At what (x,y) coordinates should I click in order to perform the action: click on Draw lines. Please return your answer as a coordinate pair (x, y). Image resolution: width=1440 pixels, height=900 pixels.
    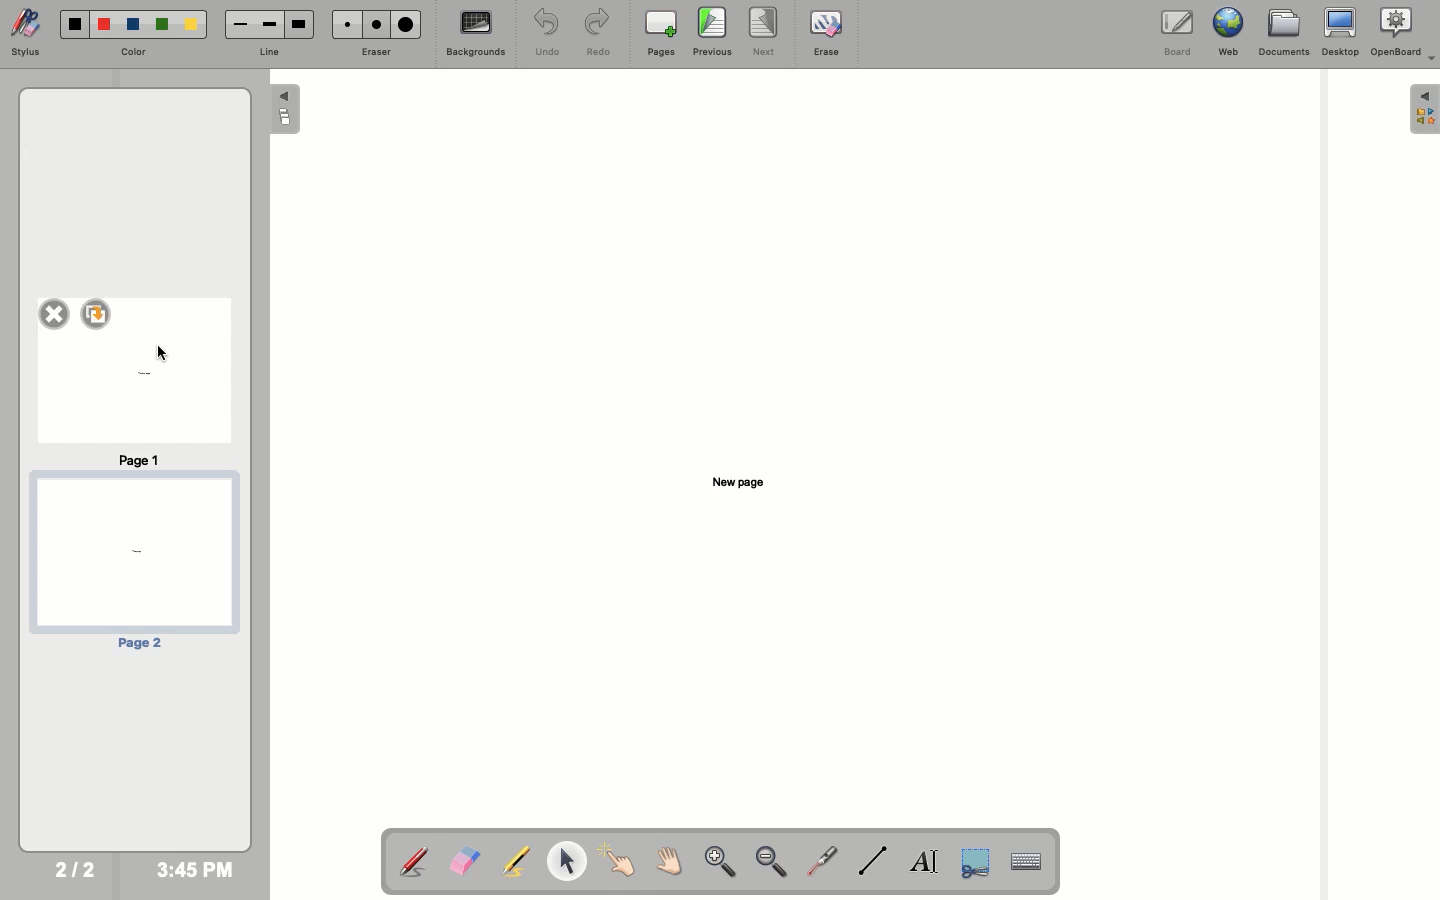
    Looking at the image, I should click on (872, 861).